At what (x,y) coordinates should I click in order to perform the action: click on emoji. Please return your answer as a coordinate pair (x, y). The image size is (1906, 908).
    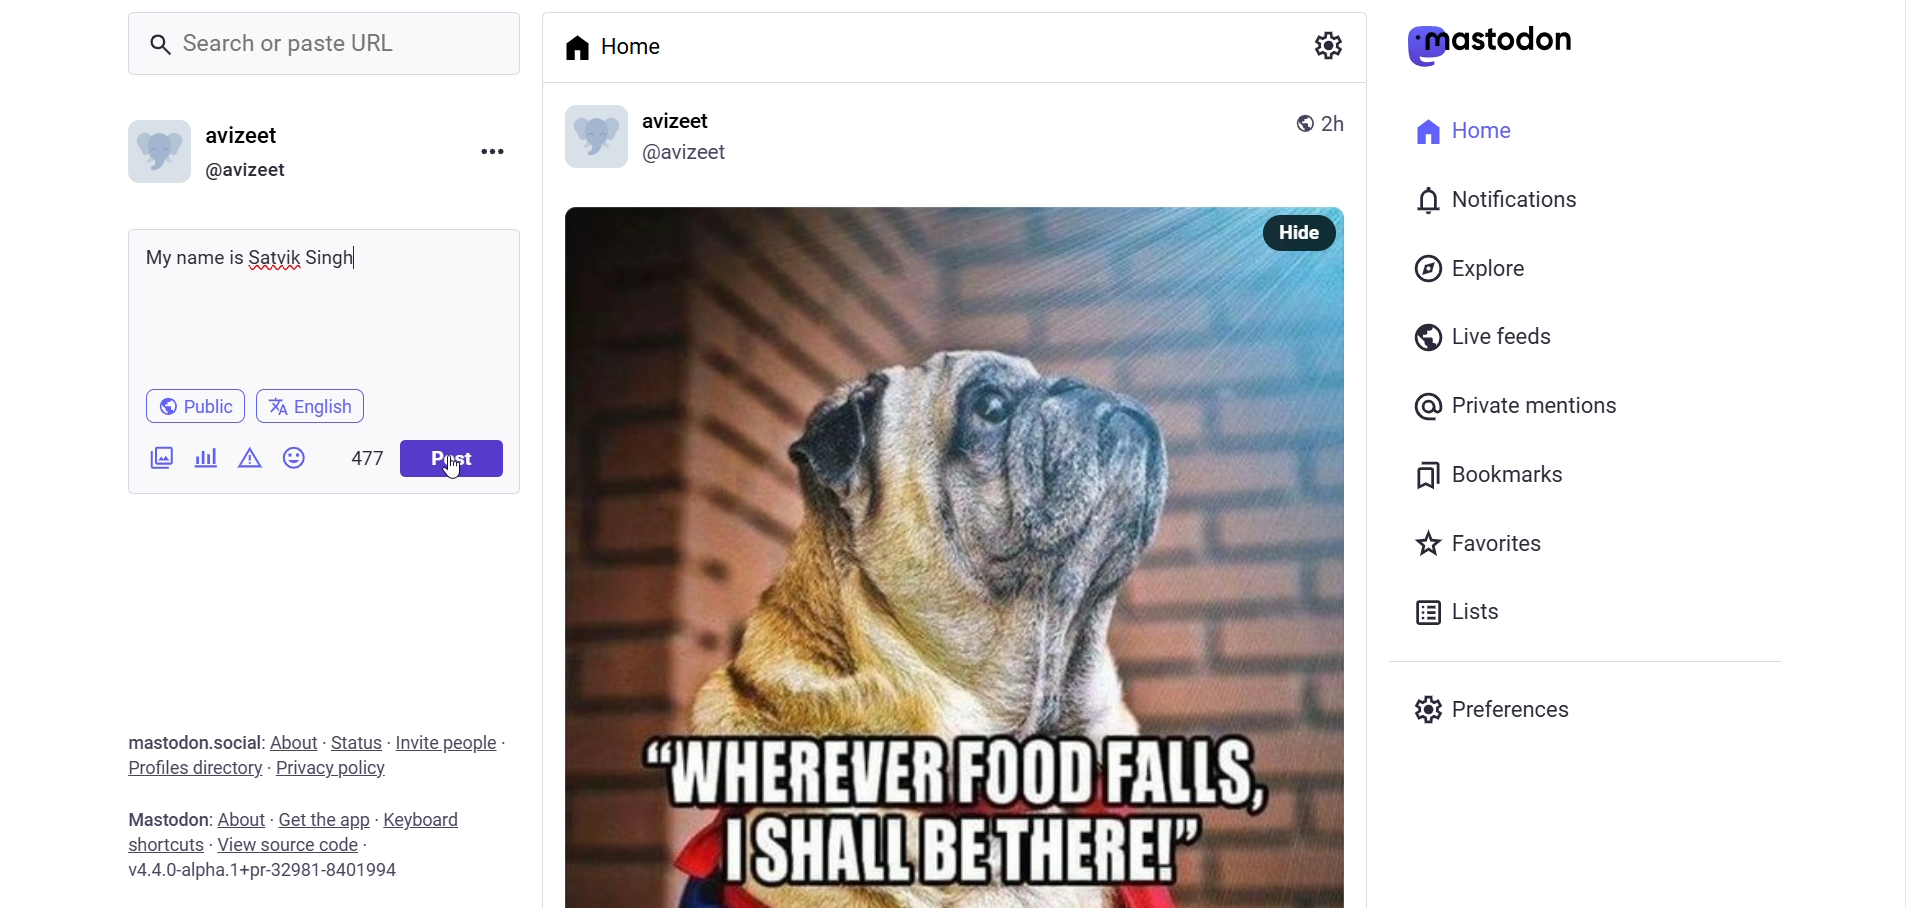
    Looking at the image, I should click on (294, 457).